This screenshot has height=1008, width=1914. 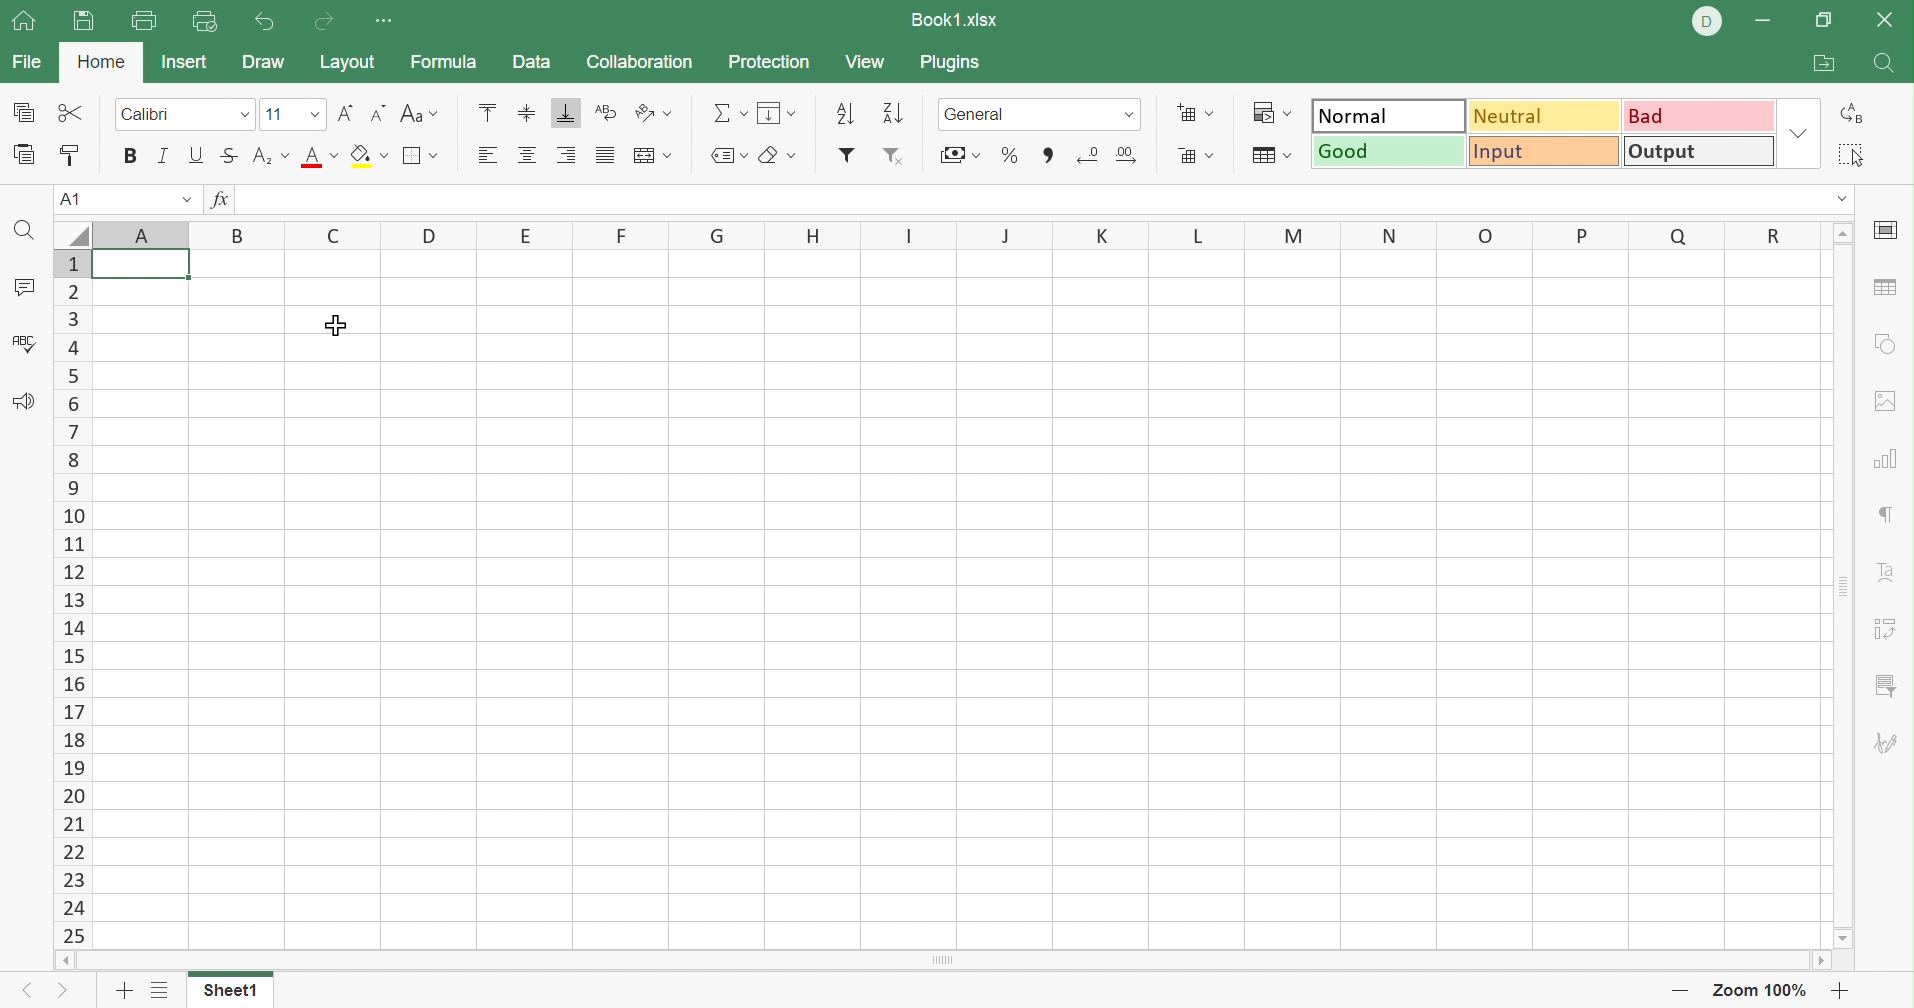 I want to click on Wrap text, so click(x=608, y=109).